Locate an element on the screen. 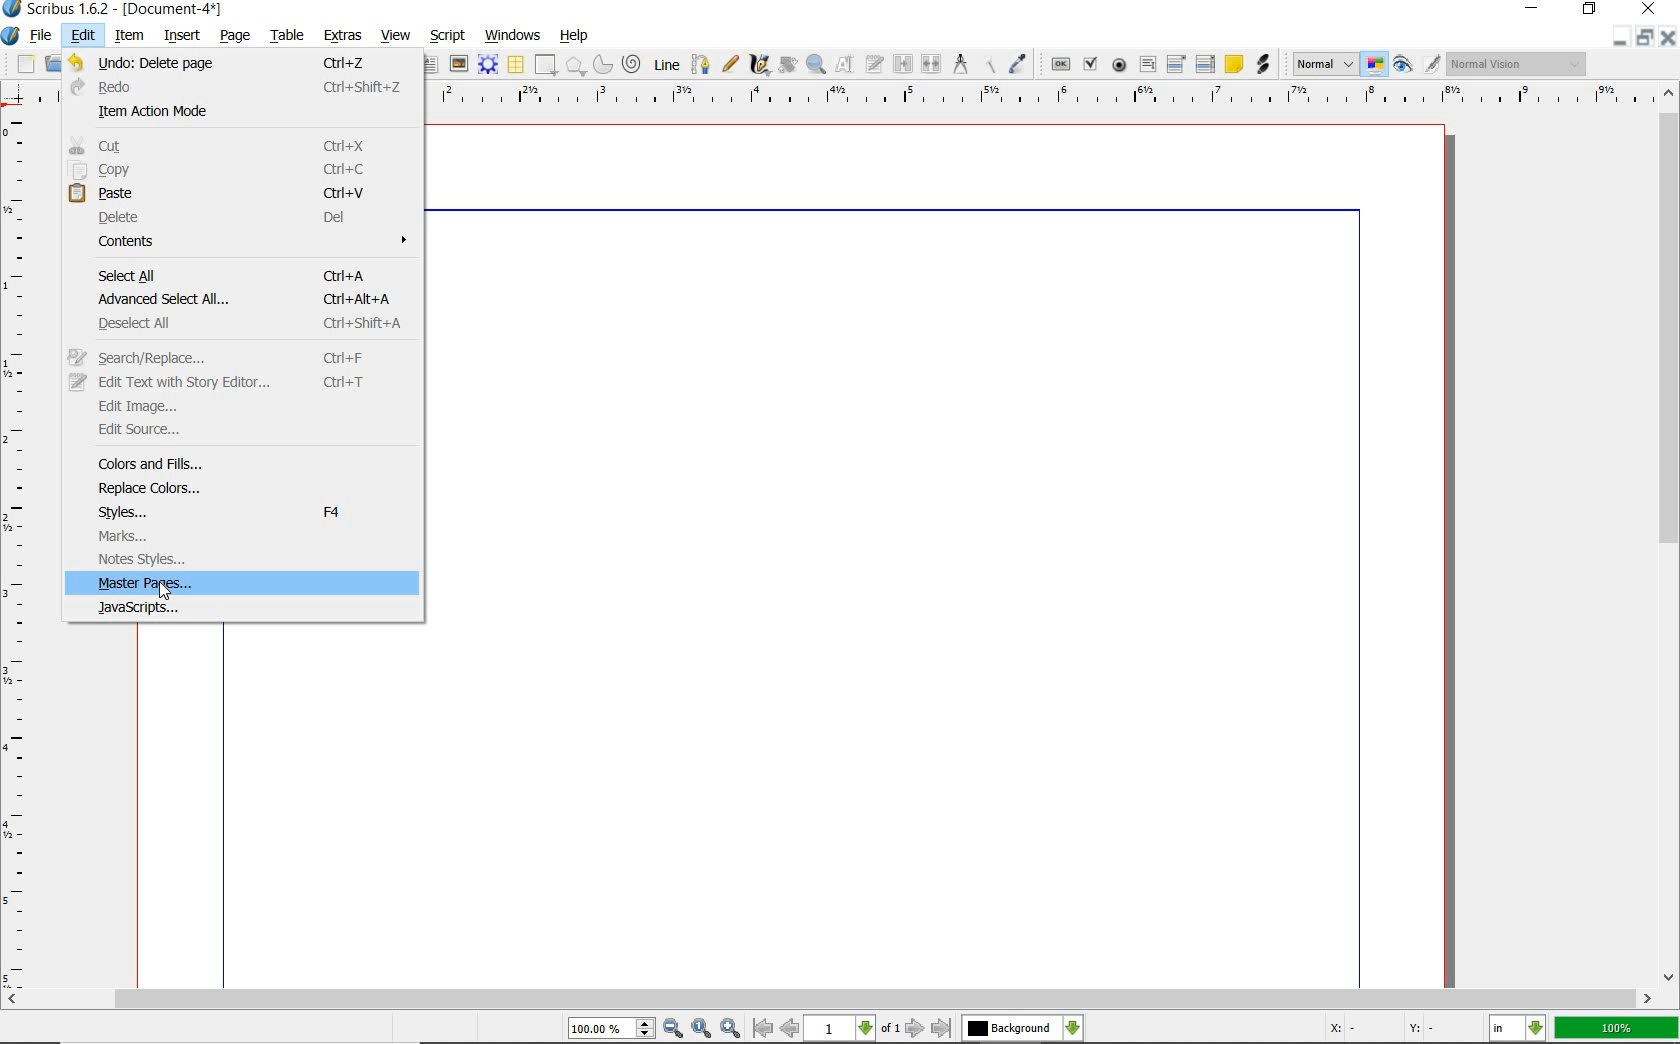 The width and height of the screenshot is (1680, 1044). master pages is located at coordinates (243, 585).